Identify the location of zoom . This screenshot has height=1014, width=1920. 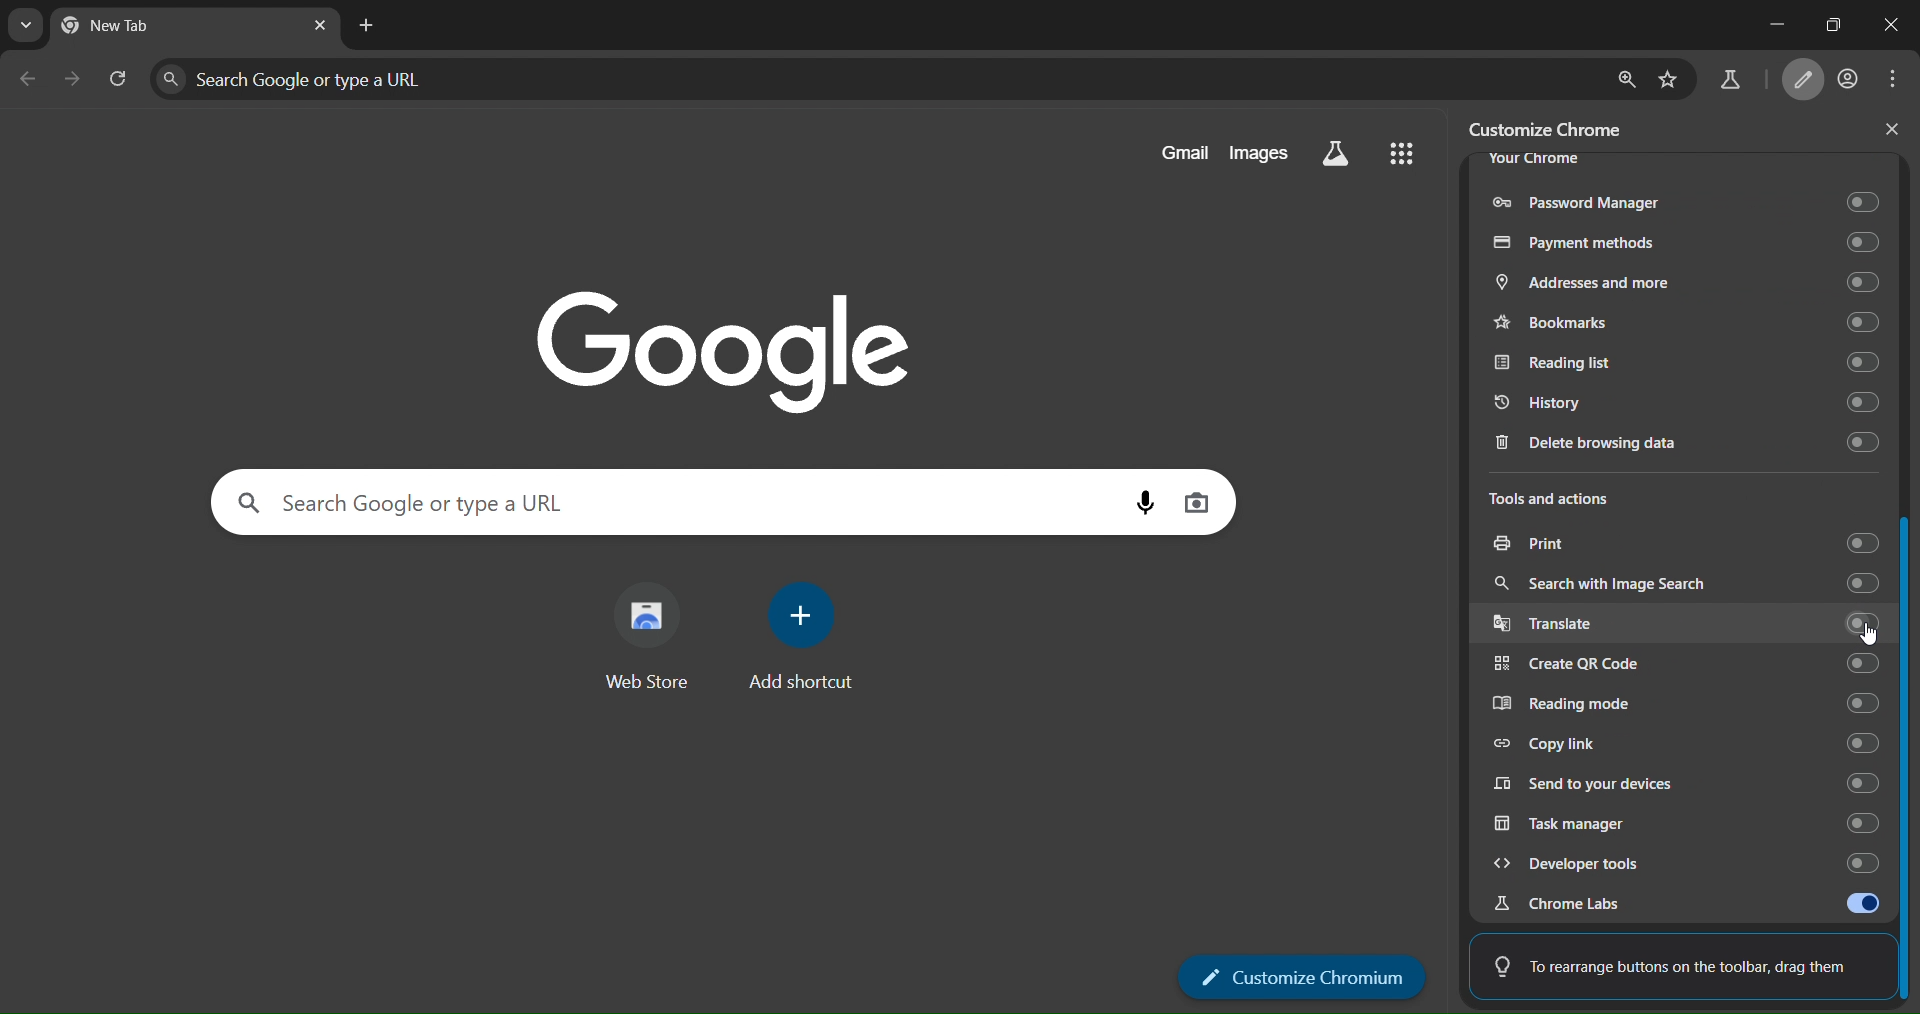
(1625, 75).